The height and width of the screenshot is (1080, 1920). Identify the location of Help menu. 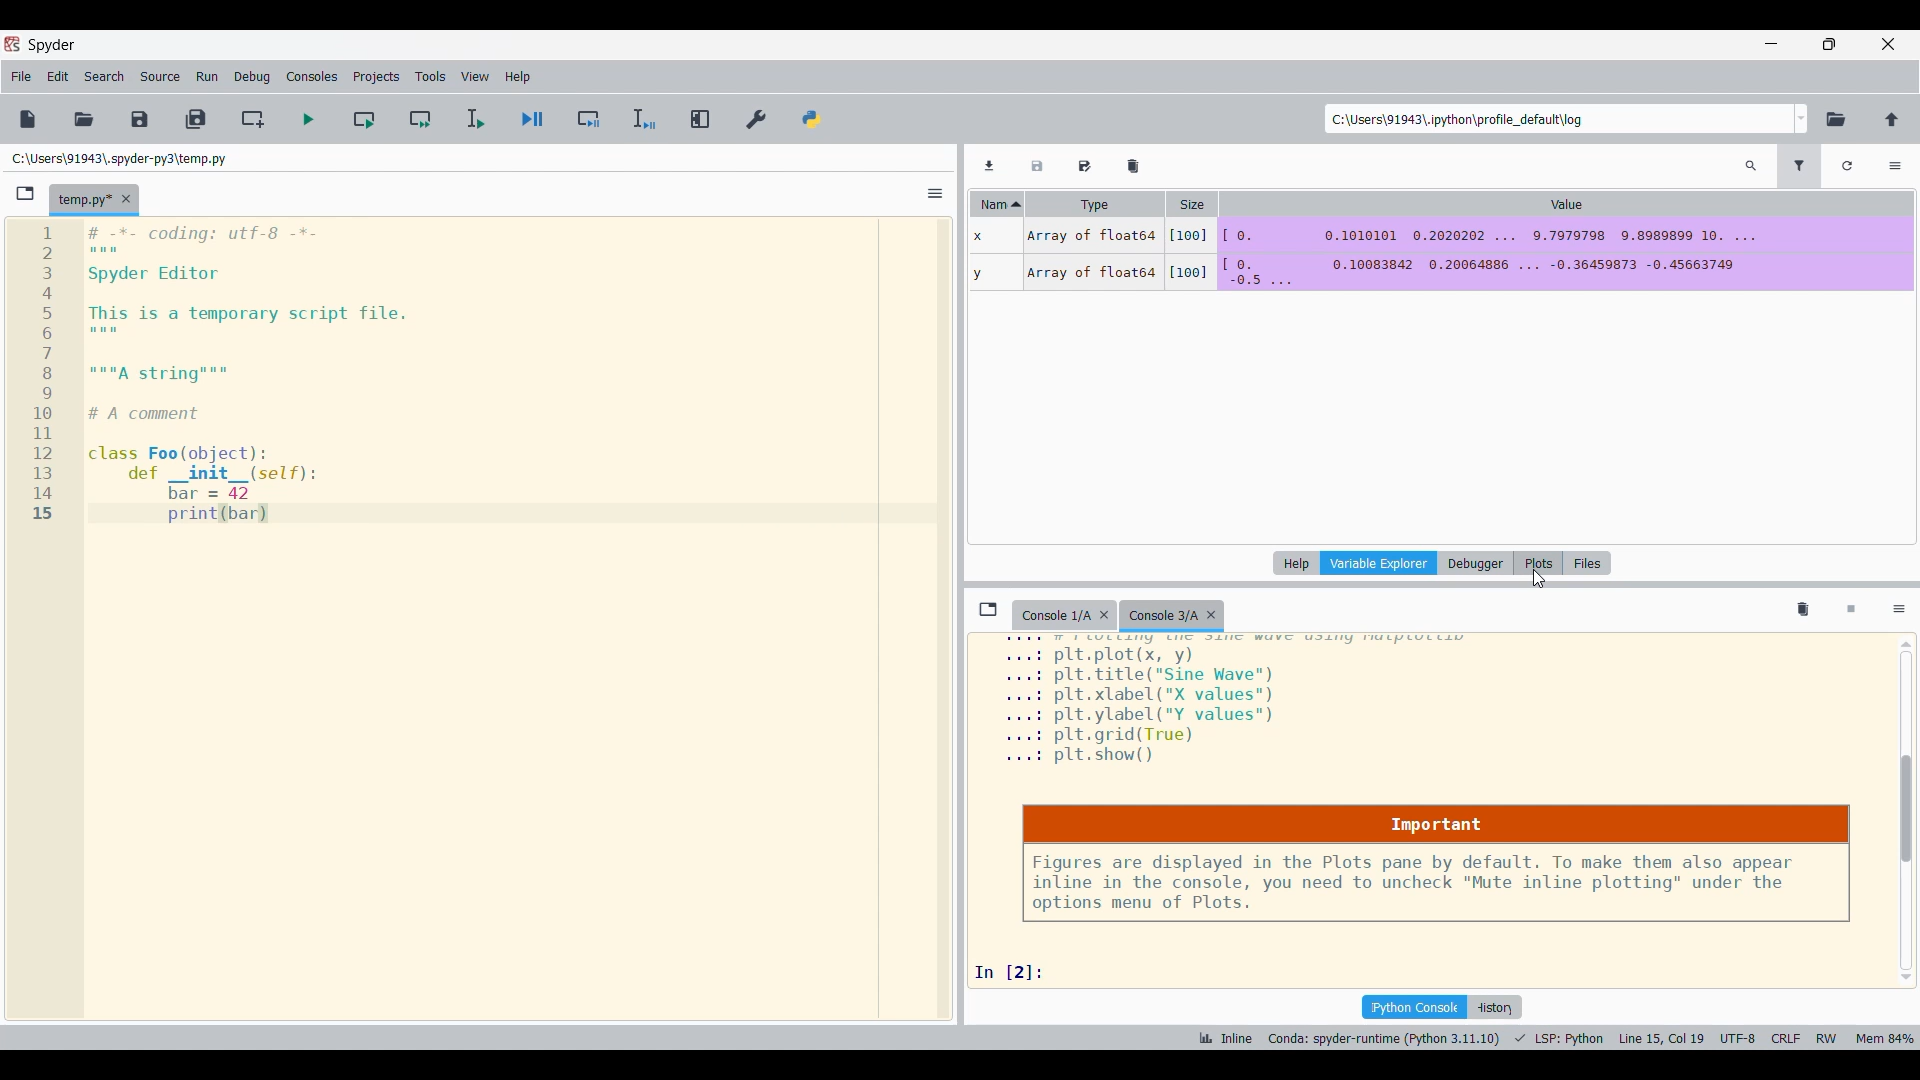
(519, 77).